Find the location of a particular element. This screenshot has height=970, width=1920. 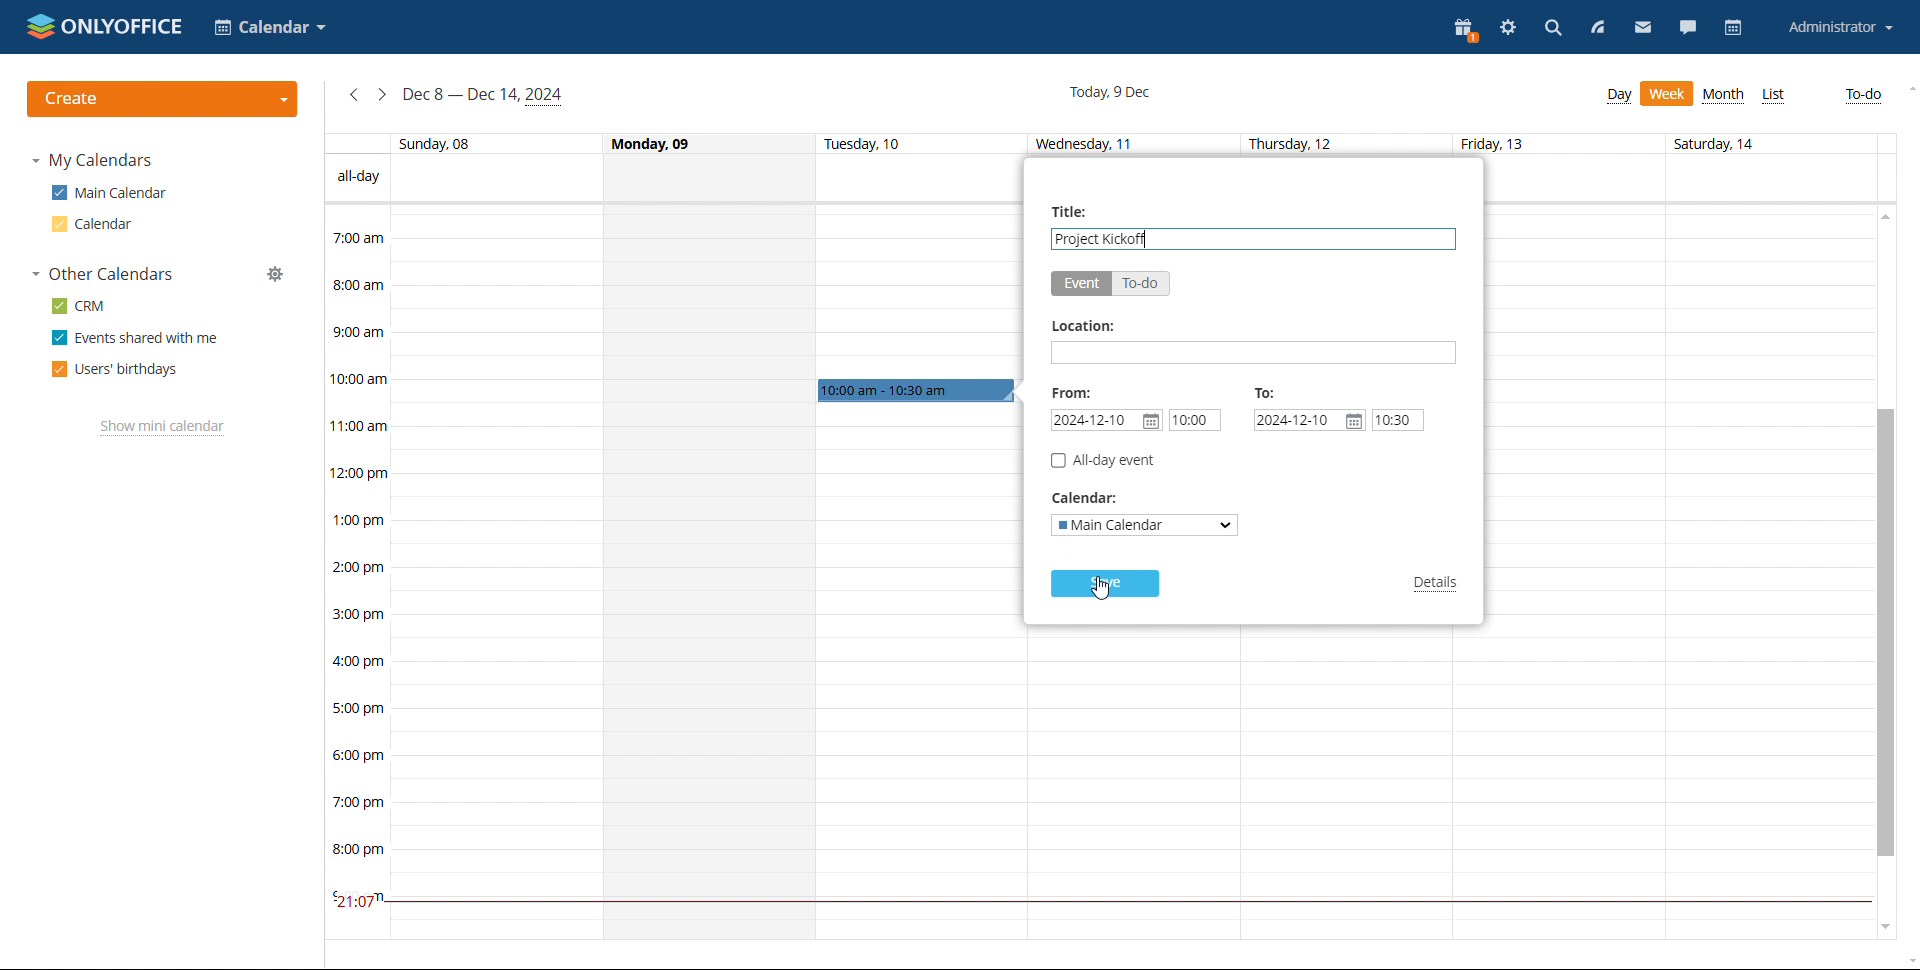

scrollbar is located at coordinates (1883, 633).